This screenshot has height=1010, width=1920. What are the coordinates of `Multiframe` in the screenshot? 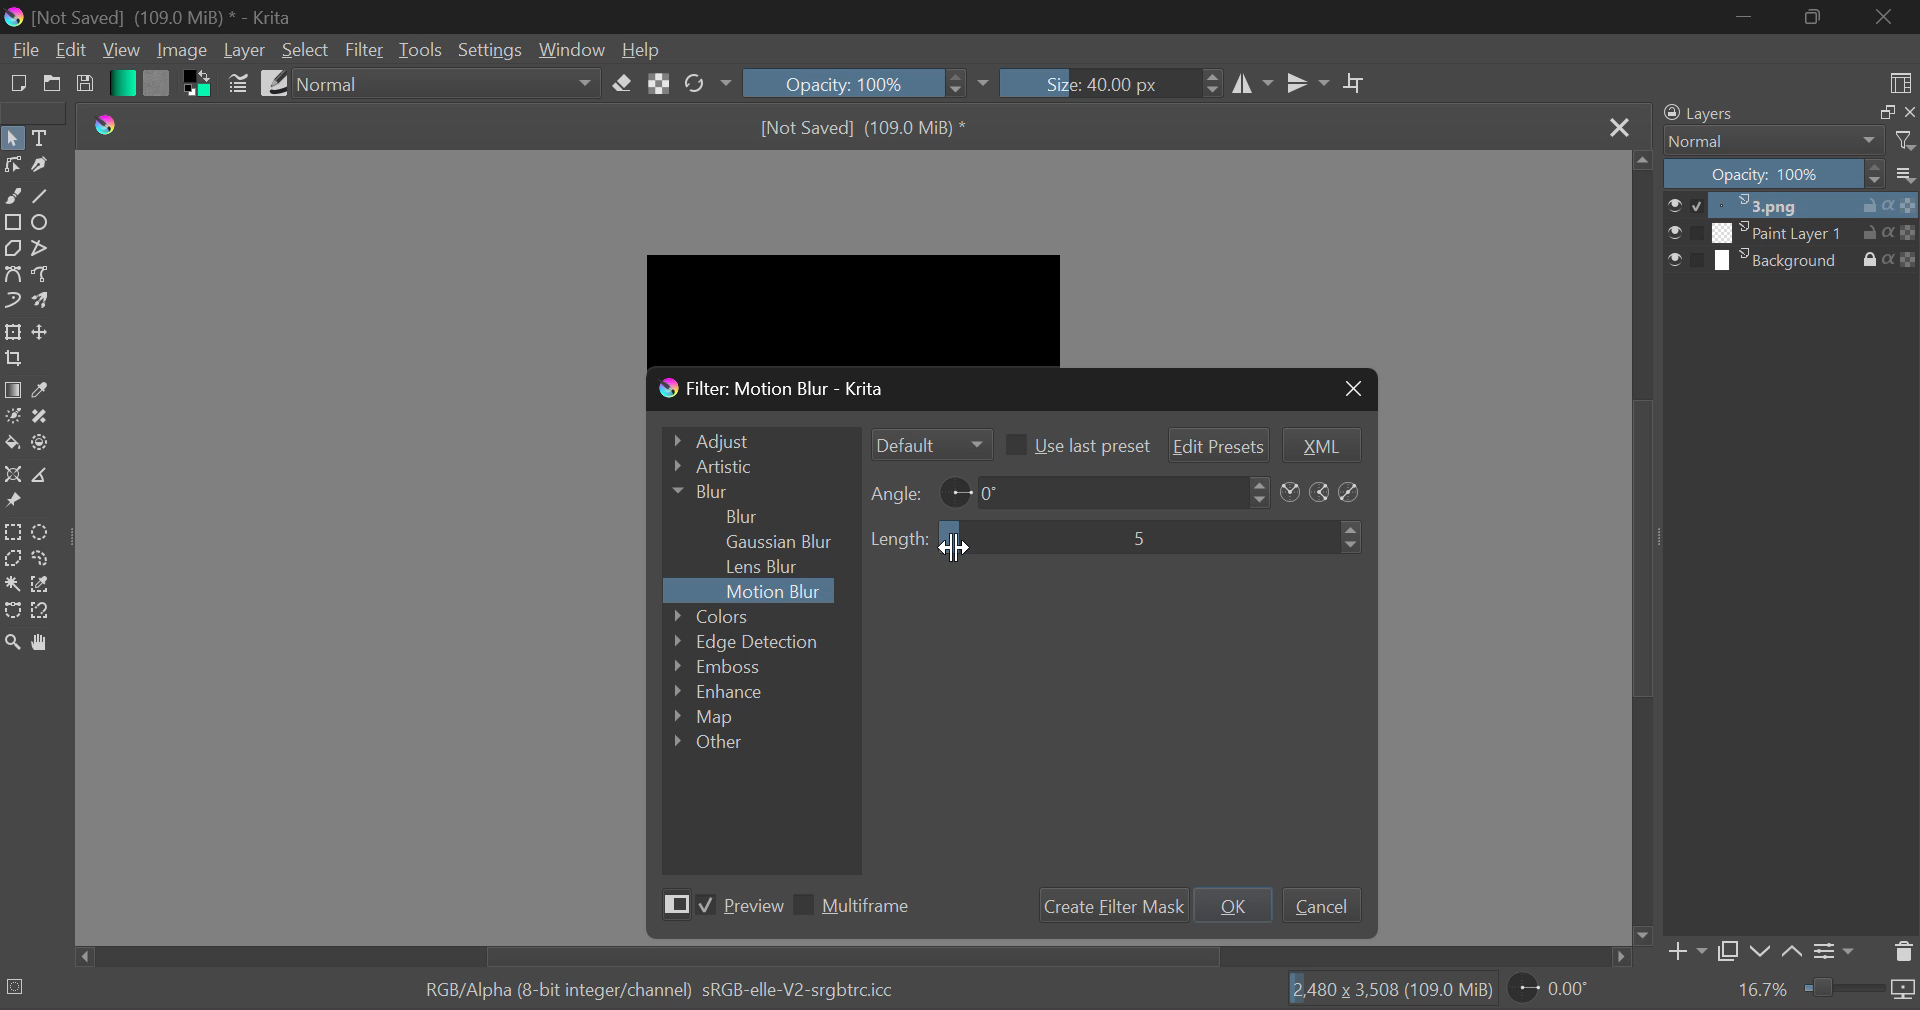 It's located at (858, 908).